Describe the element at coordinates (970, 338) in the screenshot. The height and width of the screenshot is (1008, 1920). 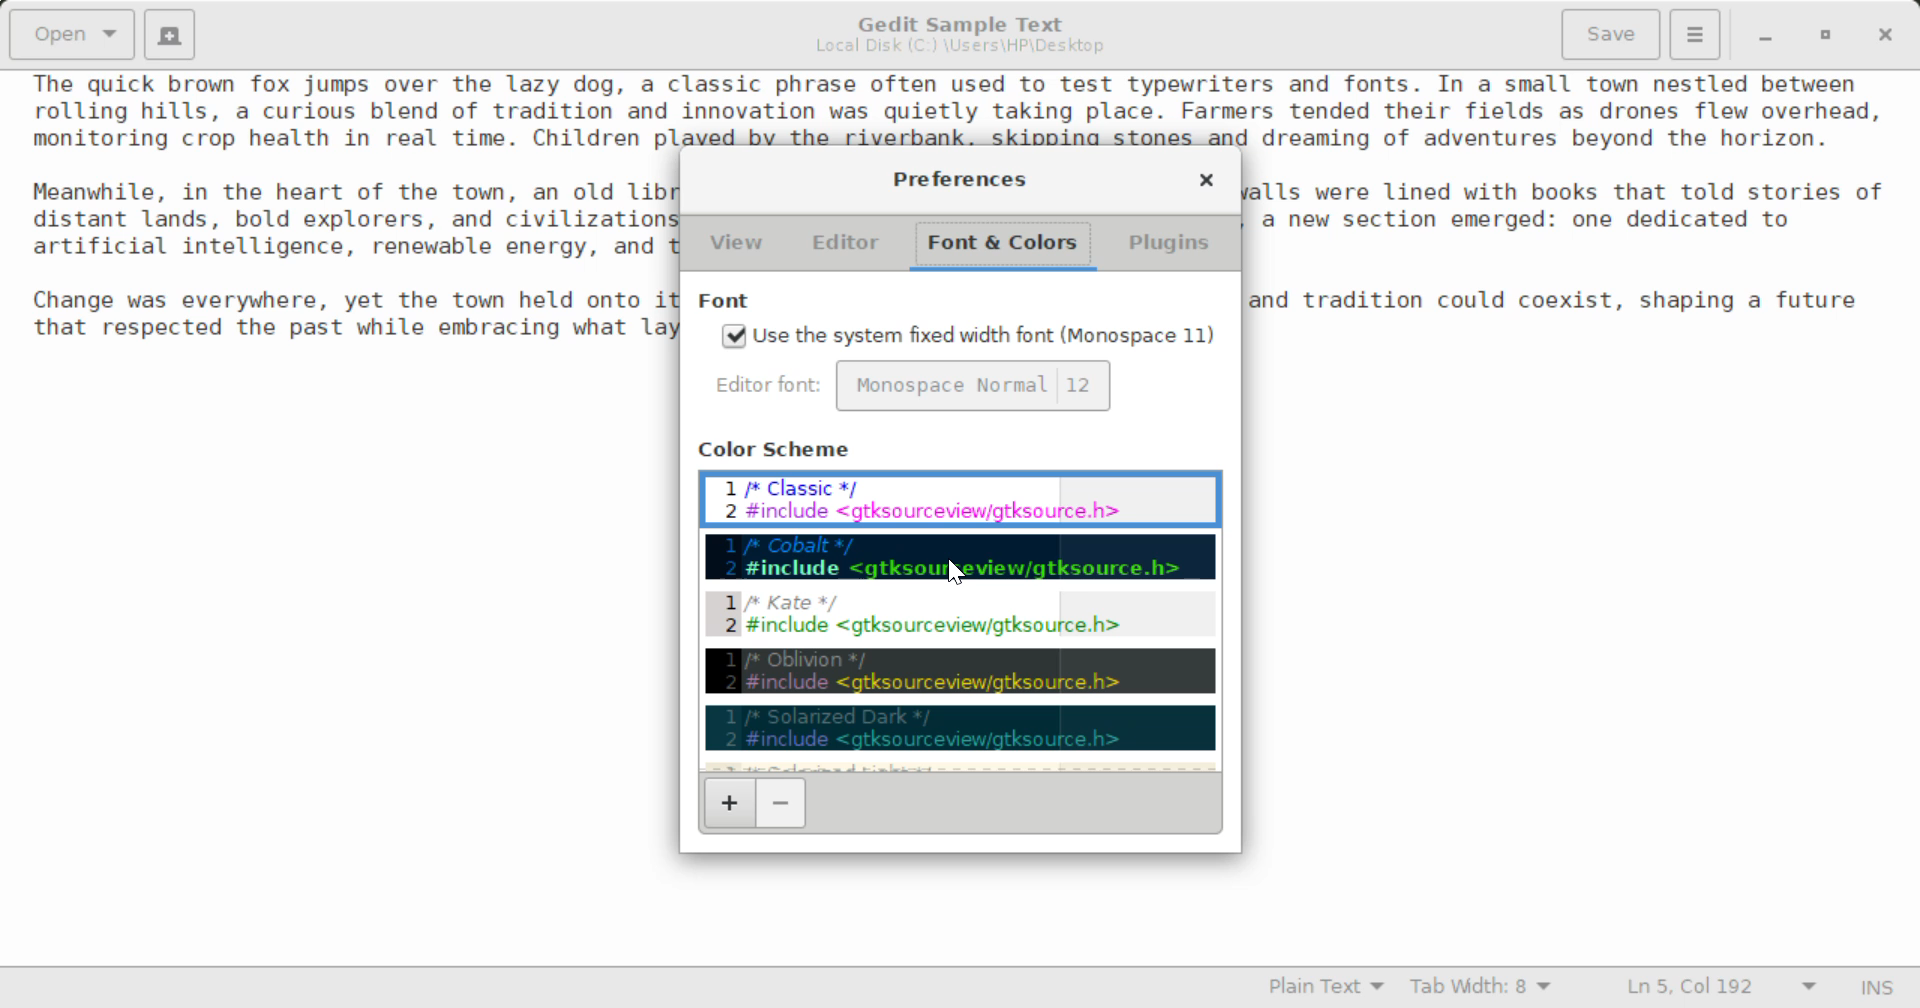
I see `Use the system fixed width font (Monospace 11)` at that location.